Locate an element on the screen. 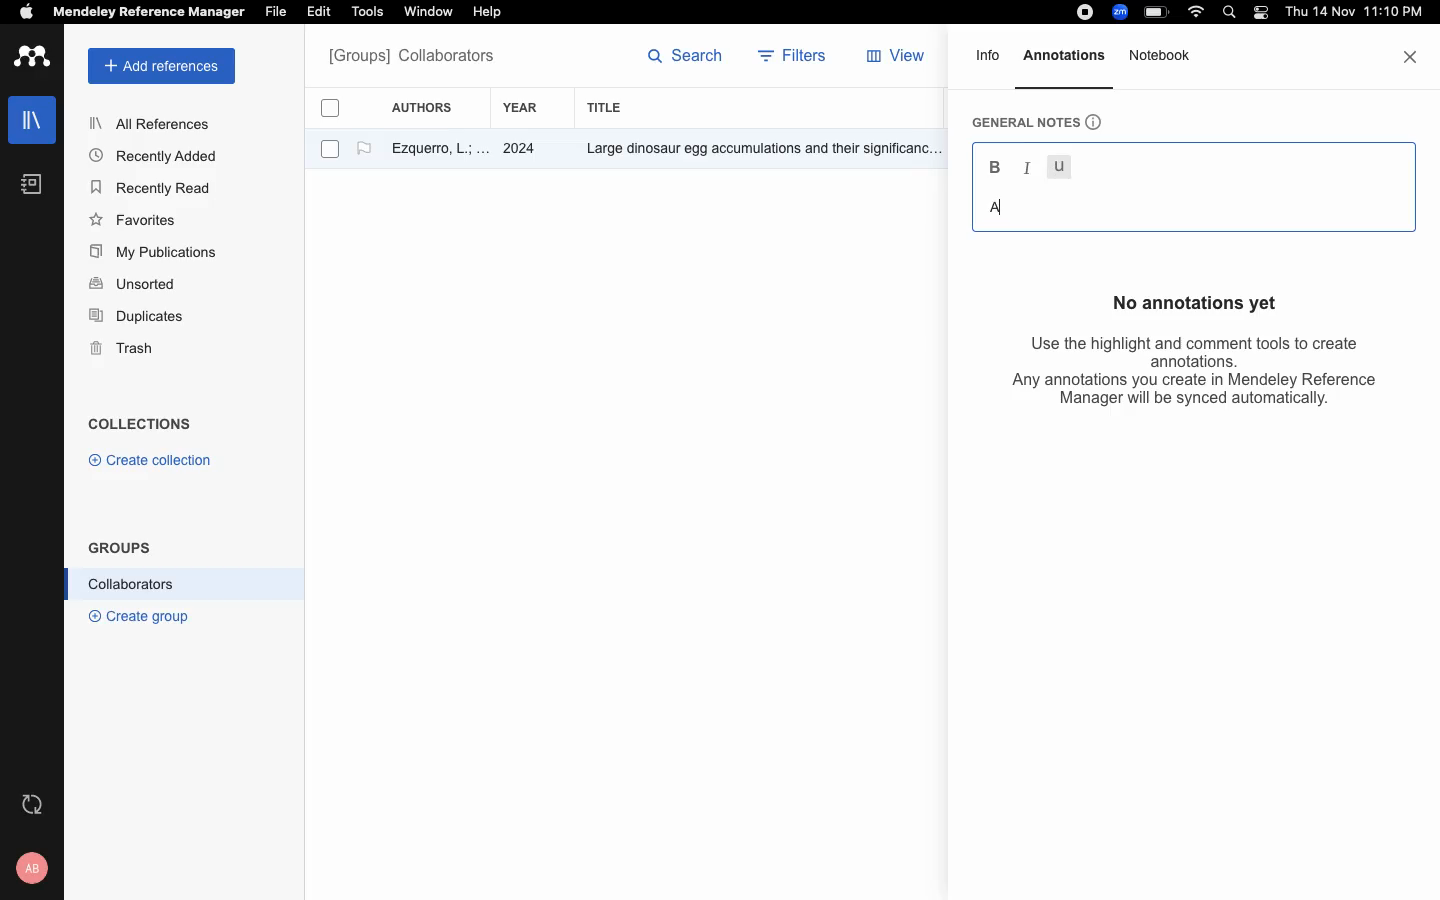 The width and height of the screenshot is (1440, 900). underline is located at coordinates (1072, 166).